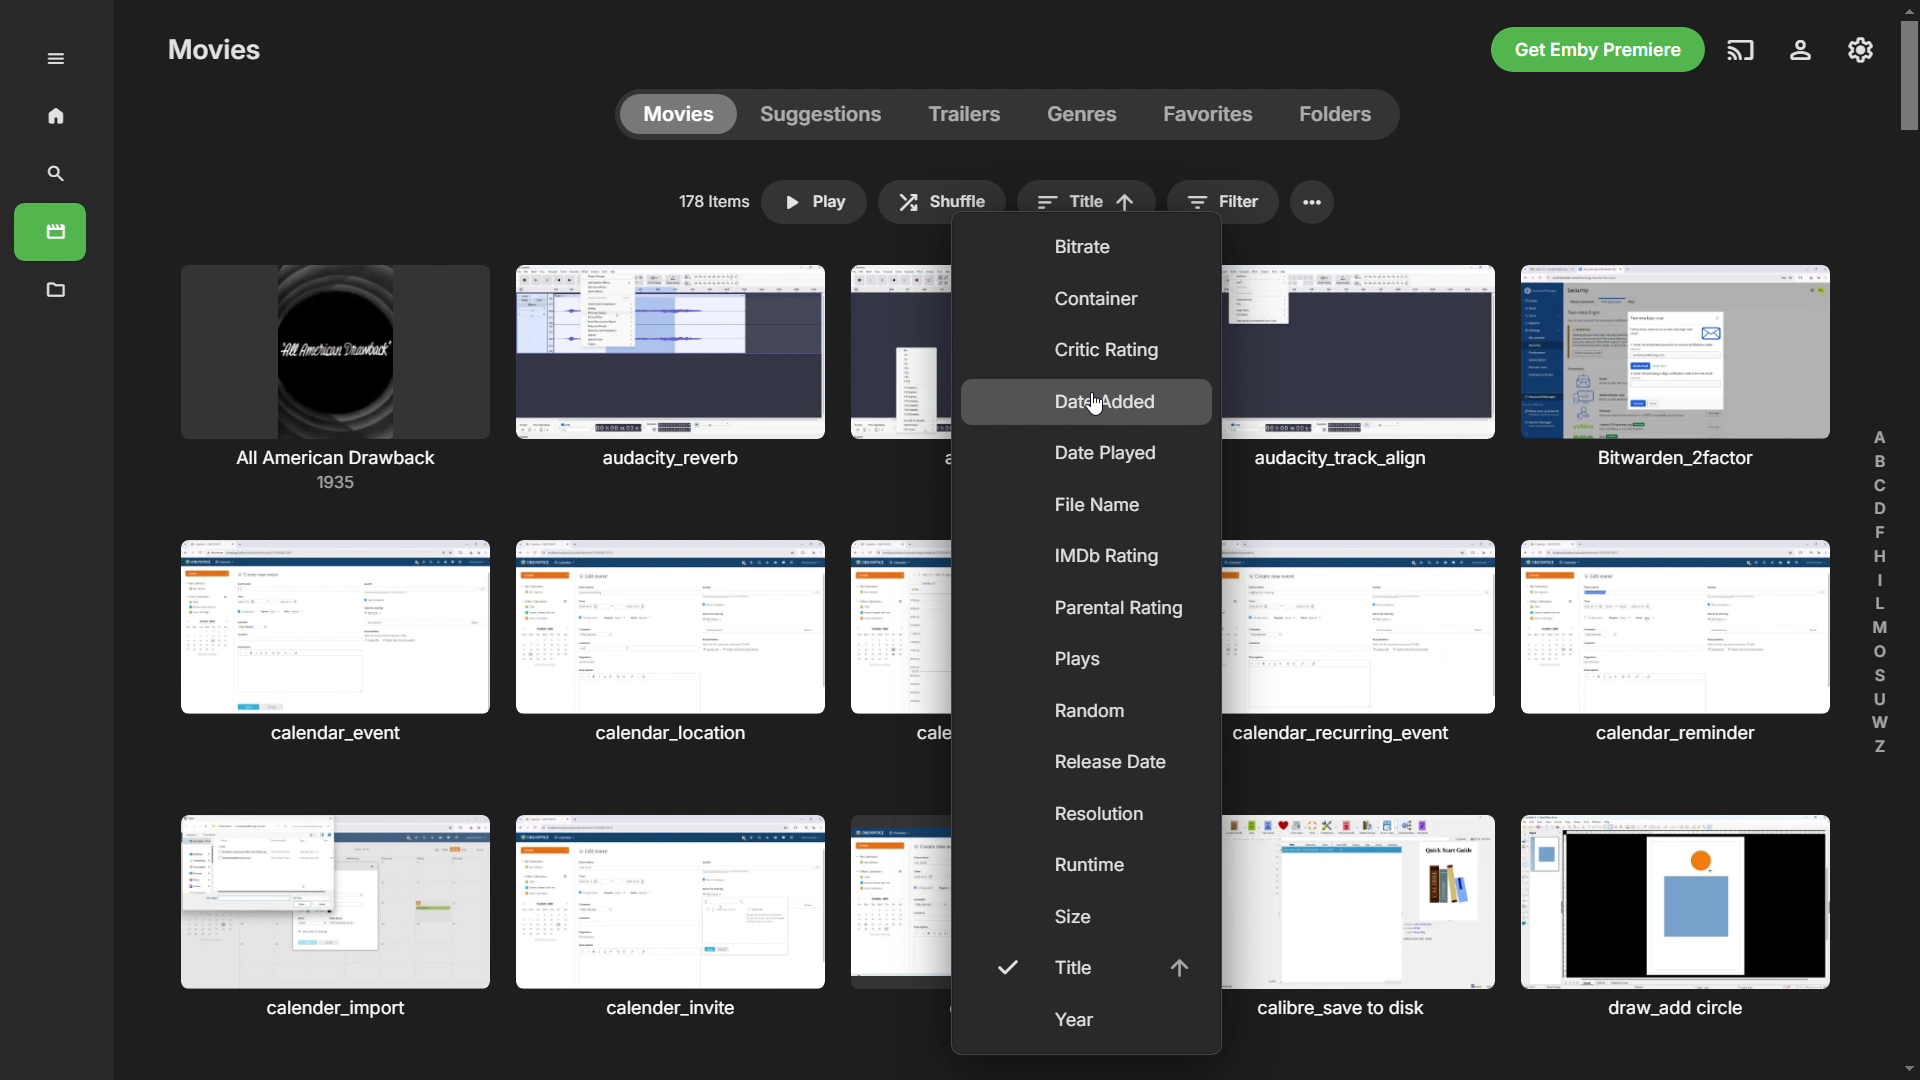  Describe the element at coordinates (1209, 114) in the screenshot. I see `favorites` at that location.